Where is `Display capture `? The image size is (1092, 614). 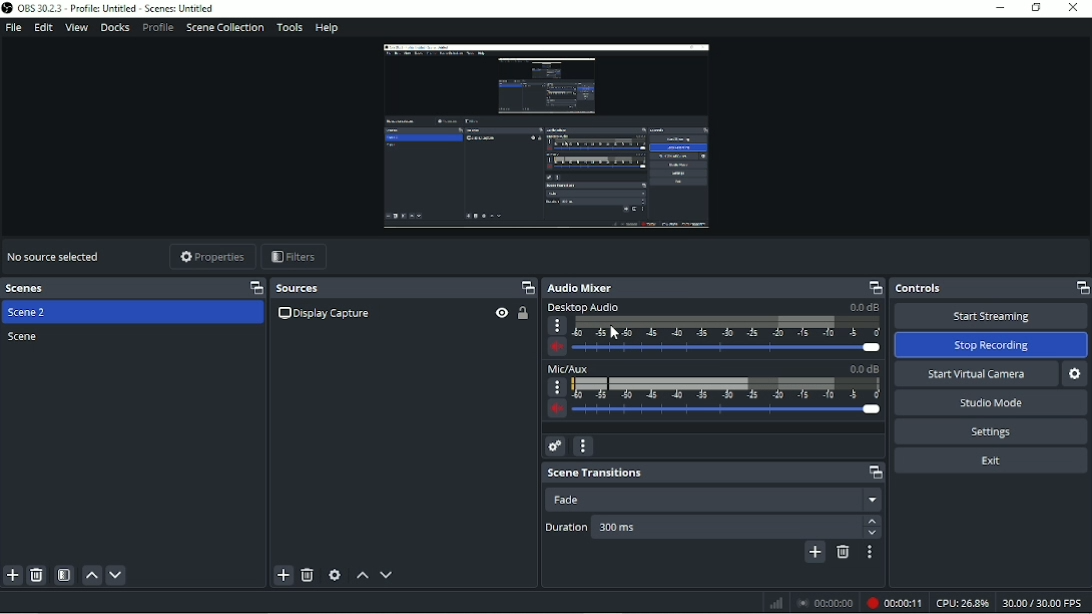
Display capture  is located at coordinates (328, 314).